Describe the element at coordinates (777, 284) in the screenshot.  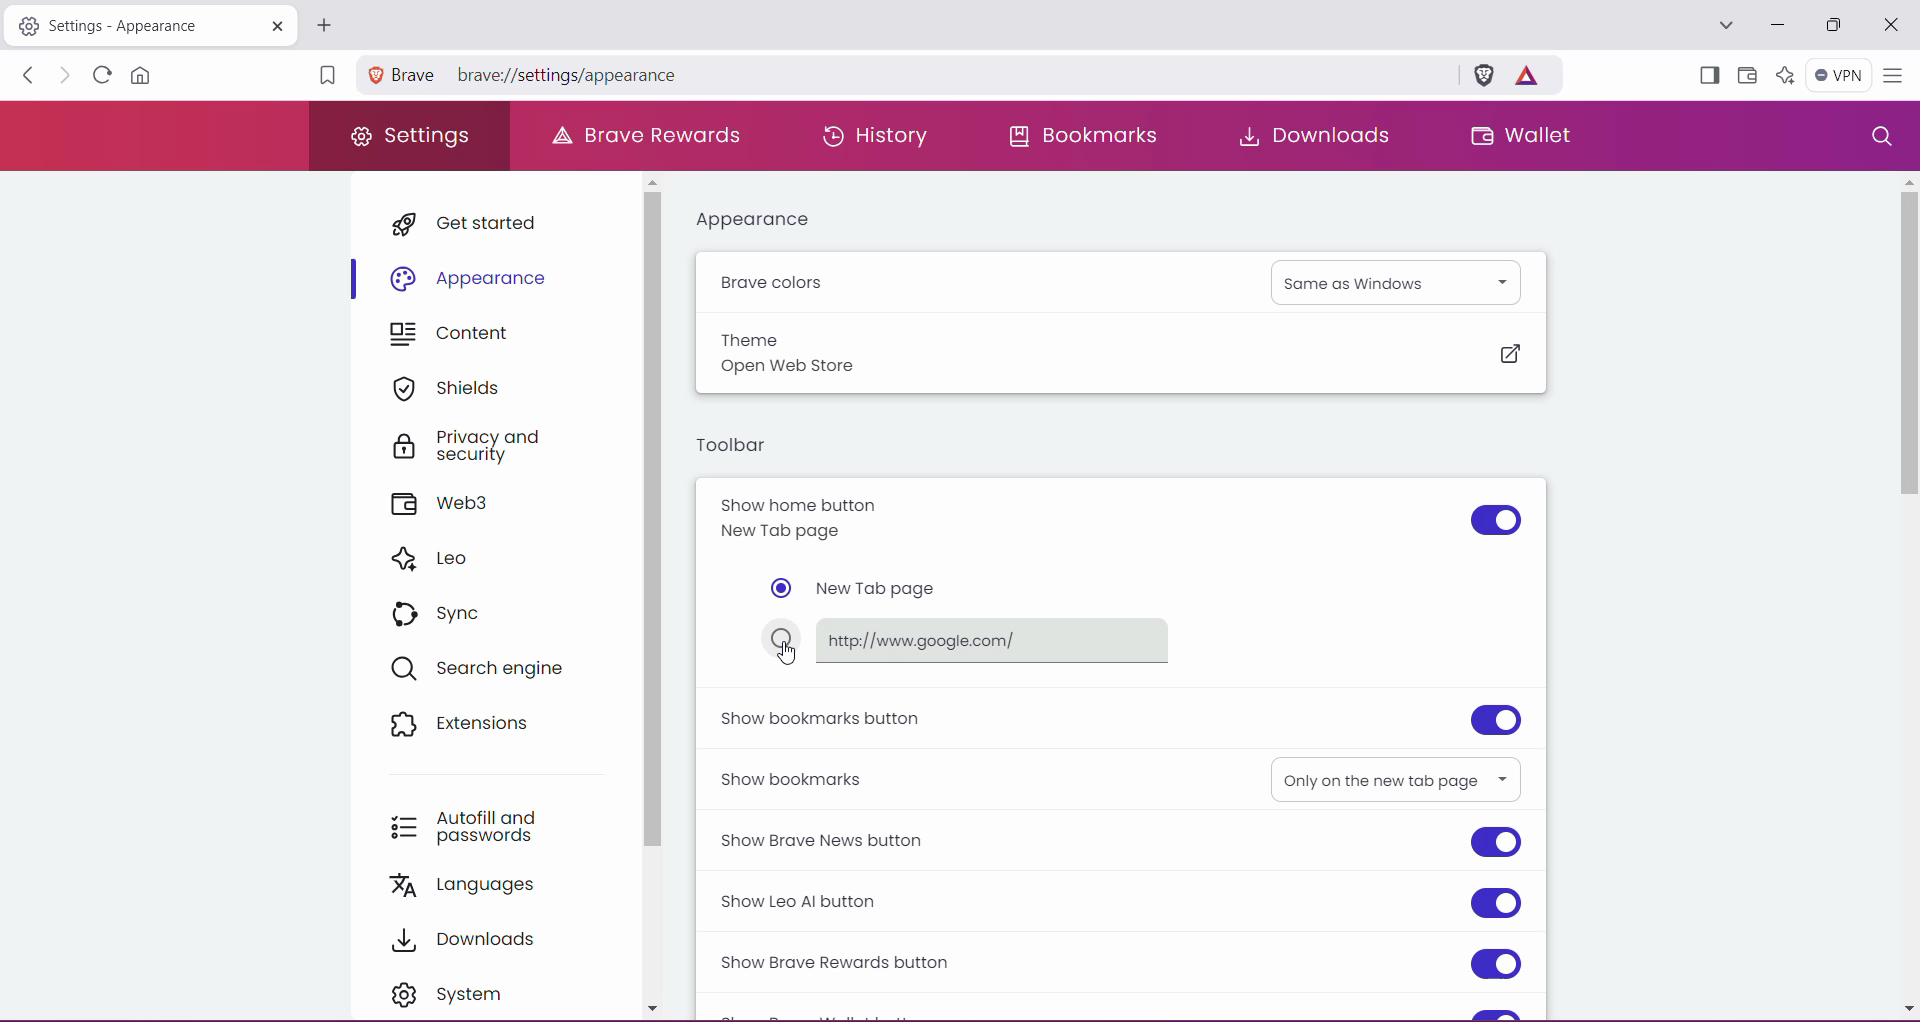
I see `Brave colors` at that location.